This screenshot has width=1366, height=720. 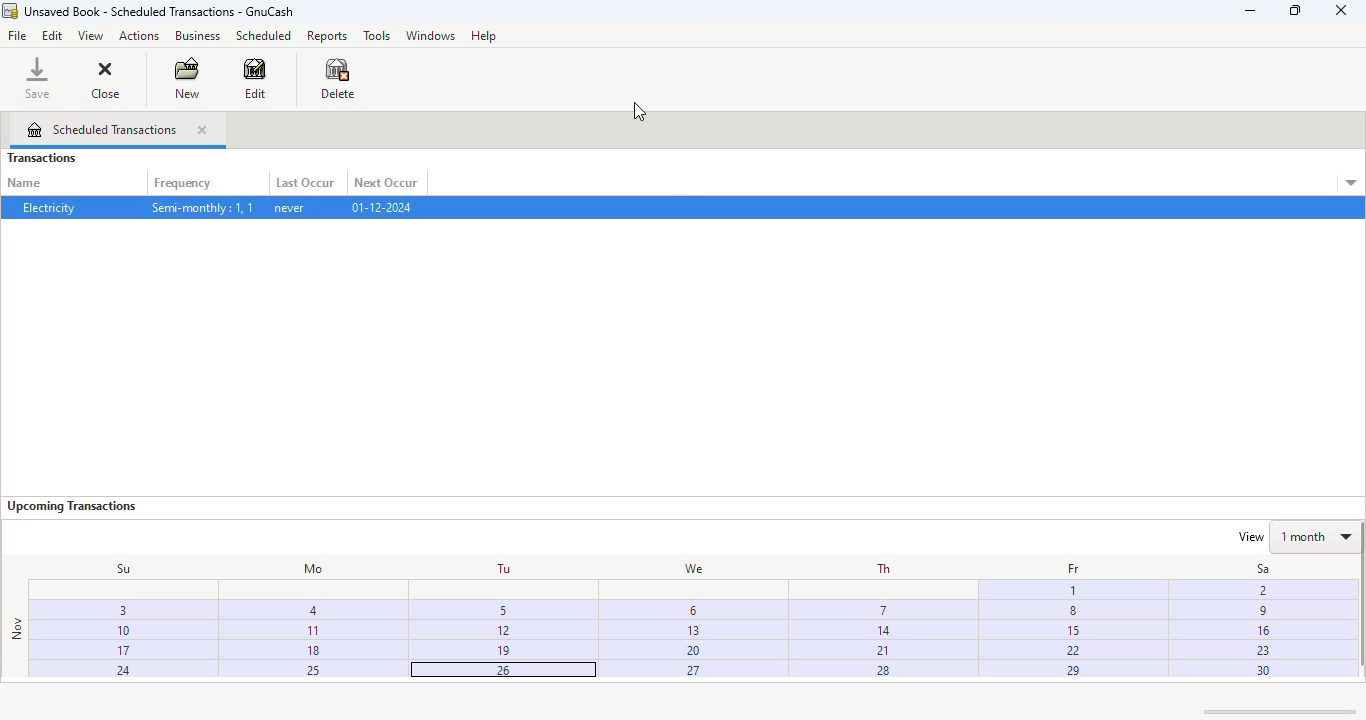 I want to click on edit, so click(x=256, y=78).